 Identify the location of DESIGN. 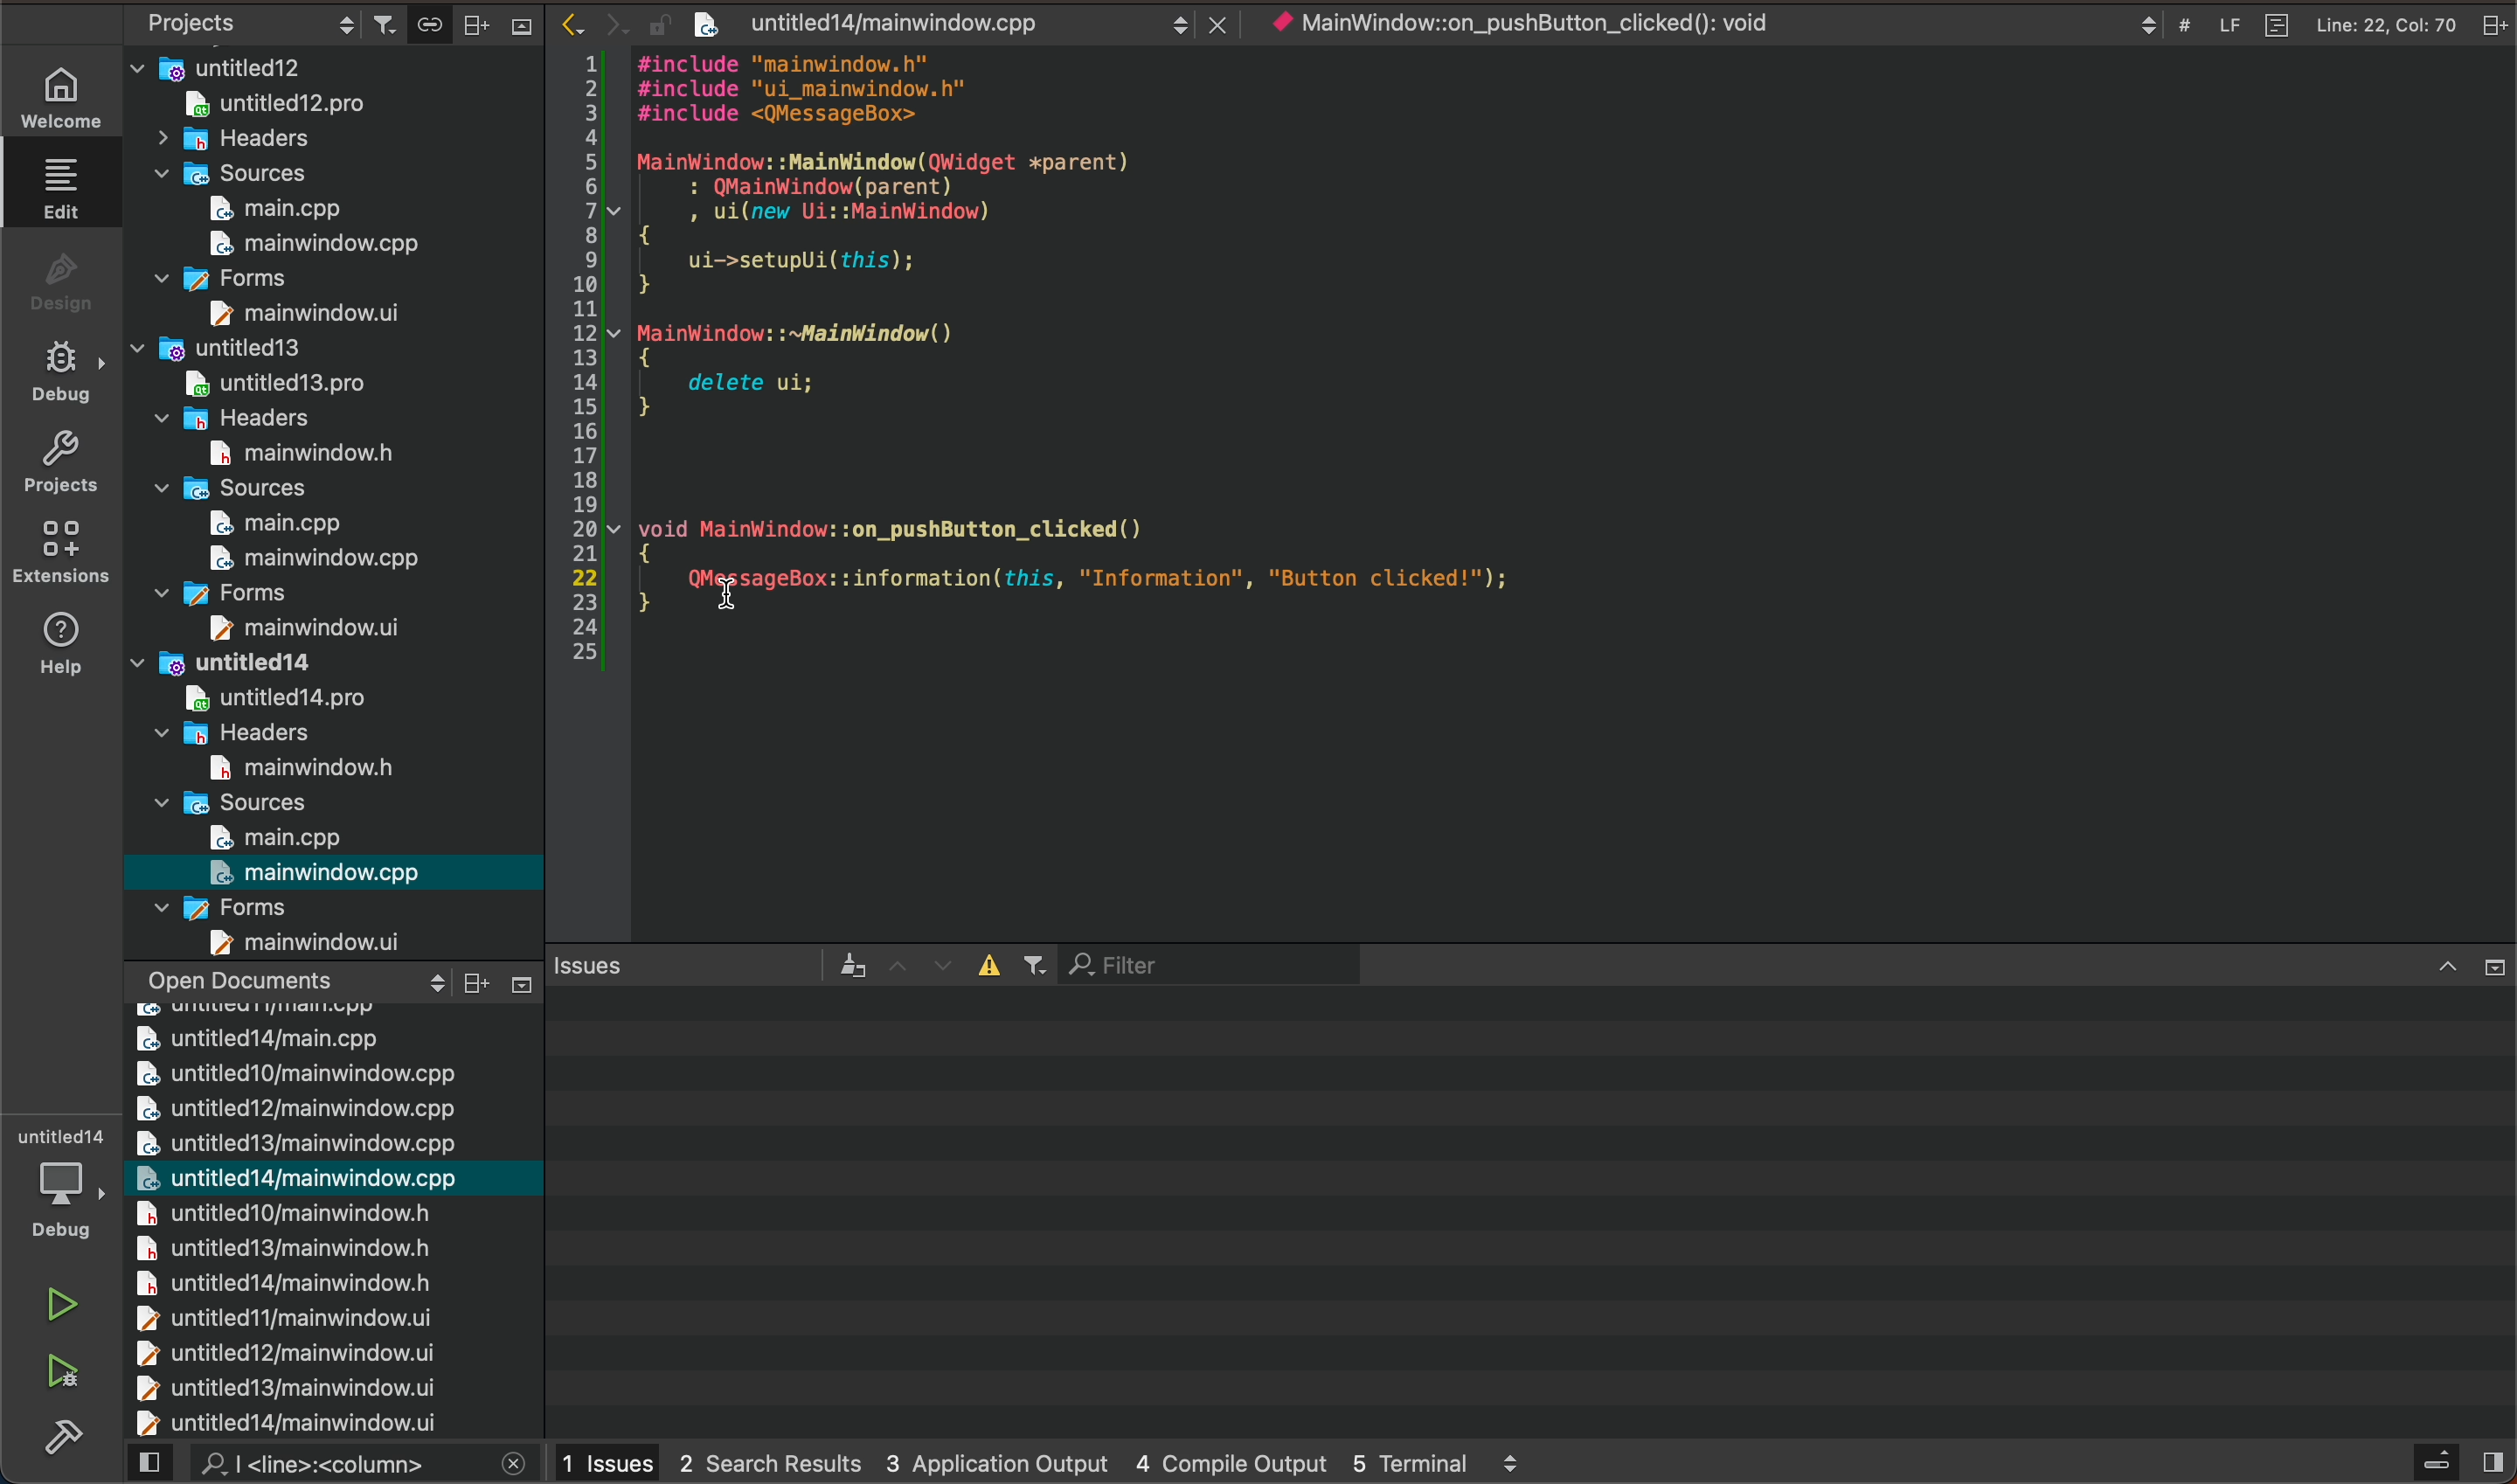
(56, 275).